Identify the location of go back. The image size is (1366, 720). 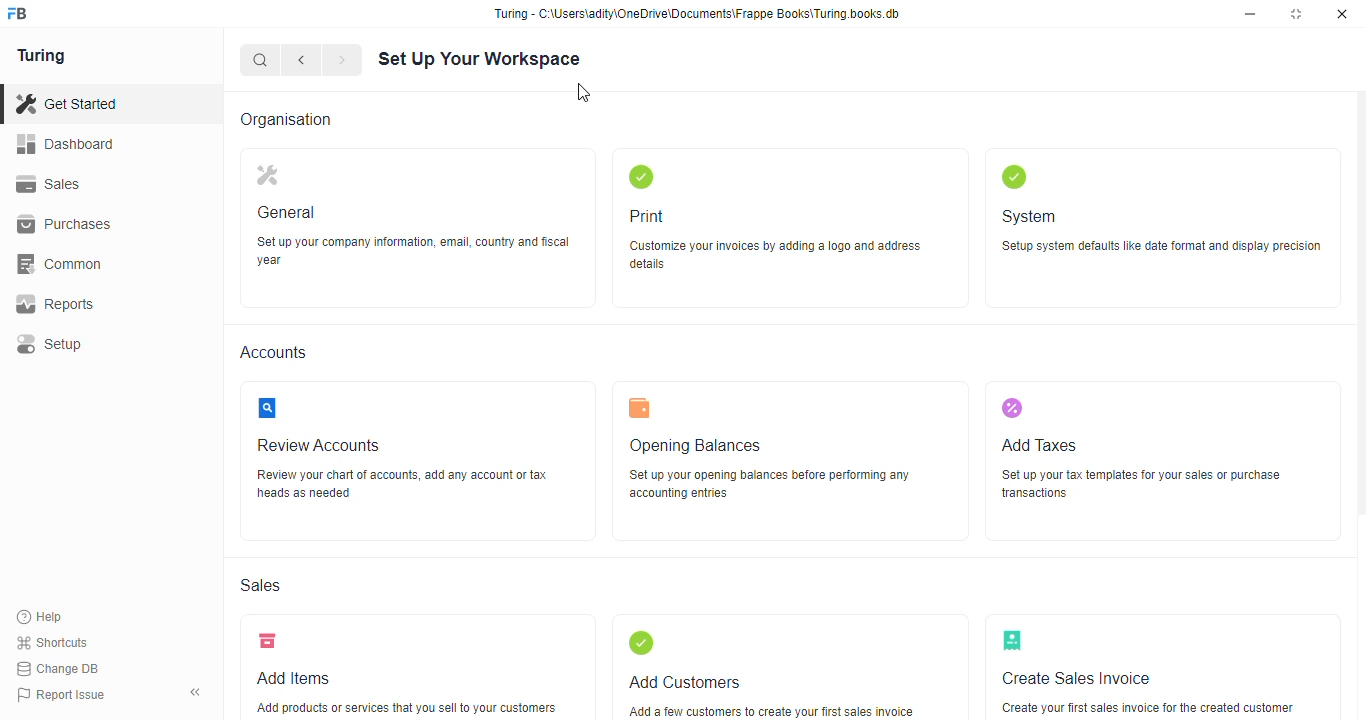
(302, 58).